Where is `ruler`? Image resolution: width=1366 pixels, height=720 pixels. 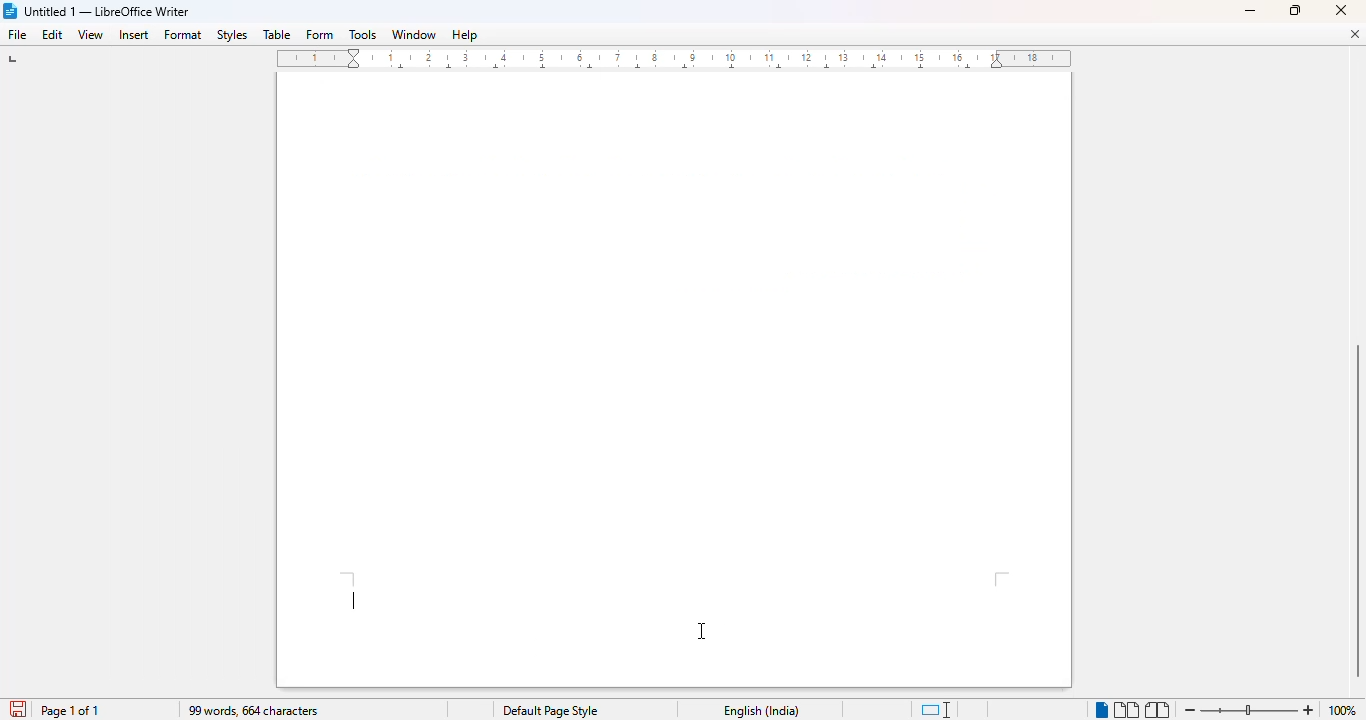
ruler is located at coordinates (677, 60).